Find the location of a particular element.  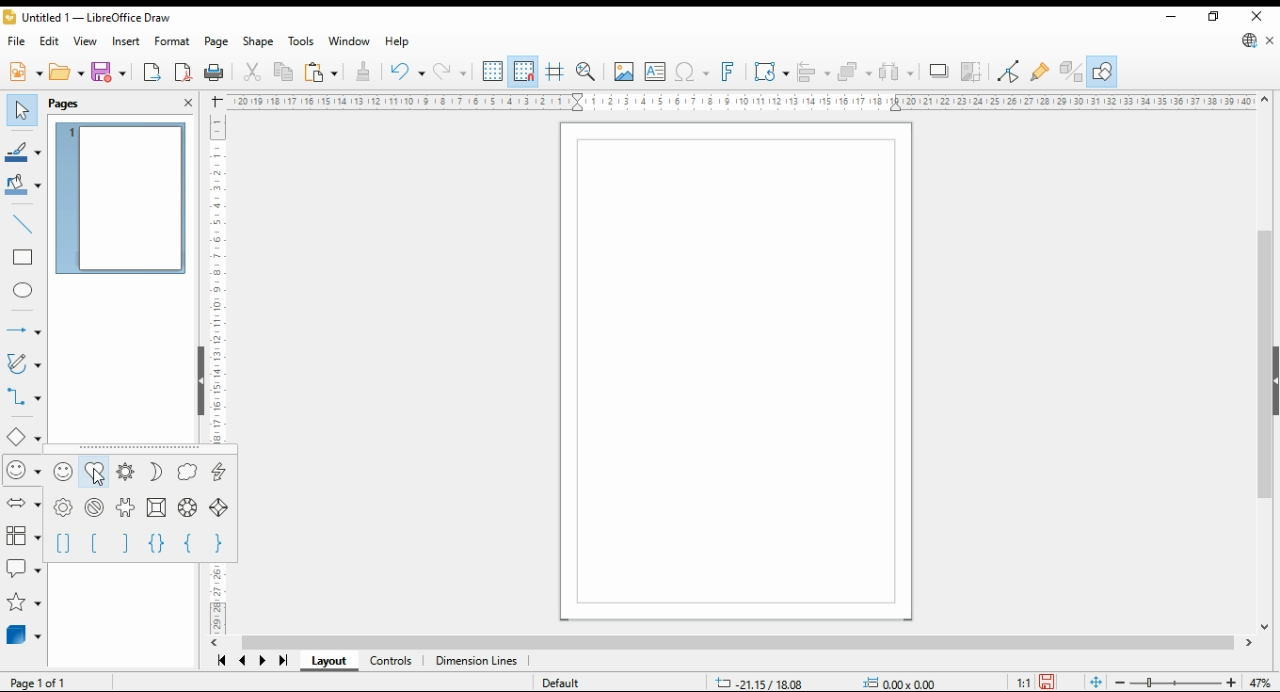

close pane is located at coordinates (189, 103).